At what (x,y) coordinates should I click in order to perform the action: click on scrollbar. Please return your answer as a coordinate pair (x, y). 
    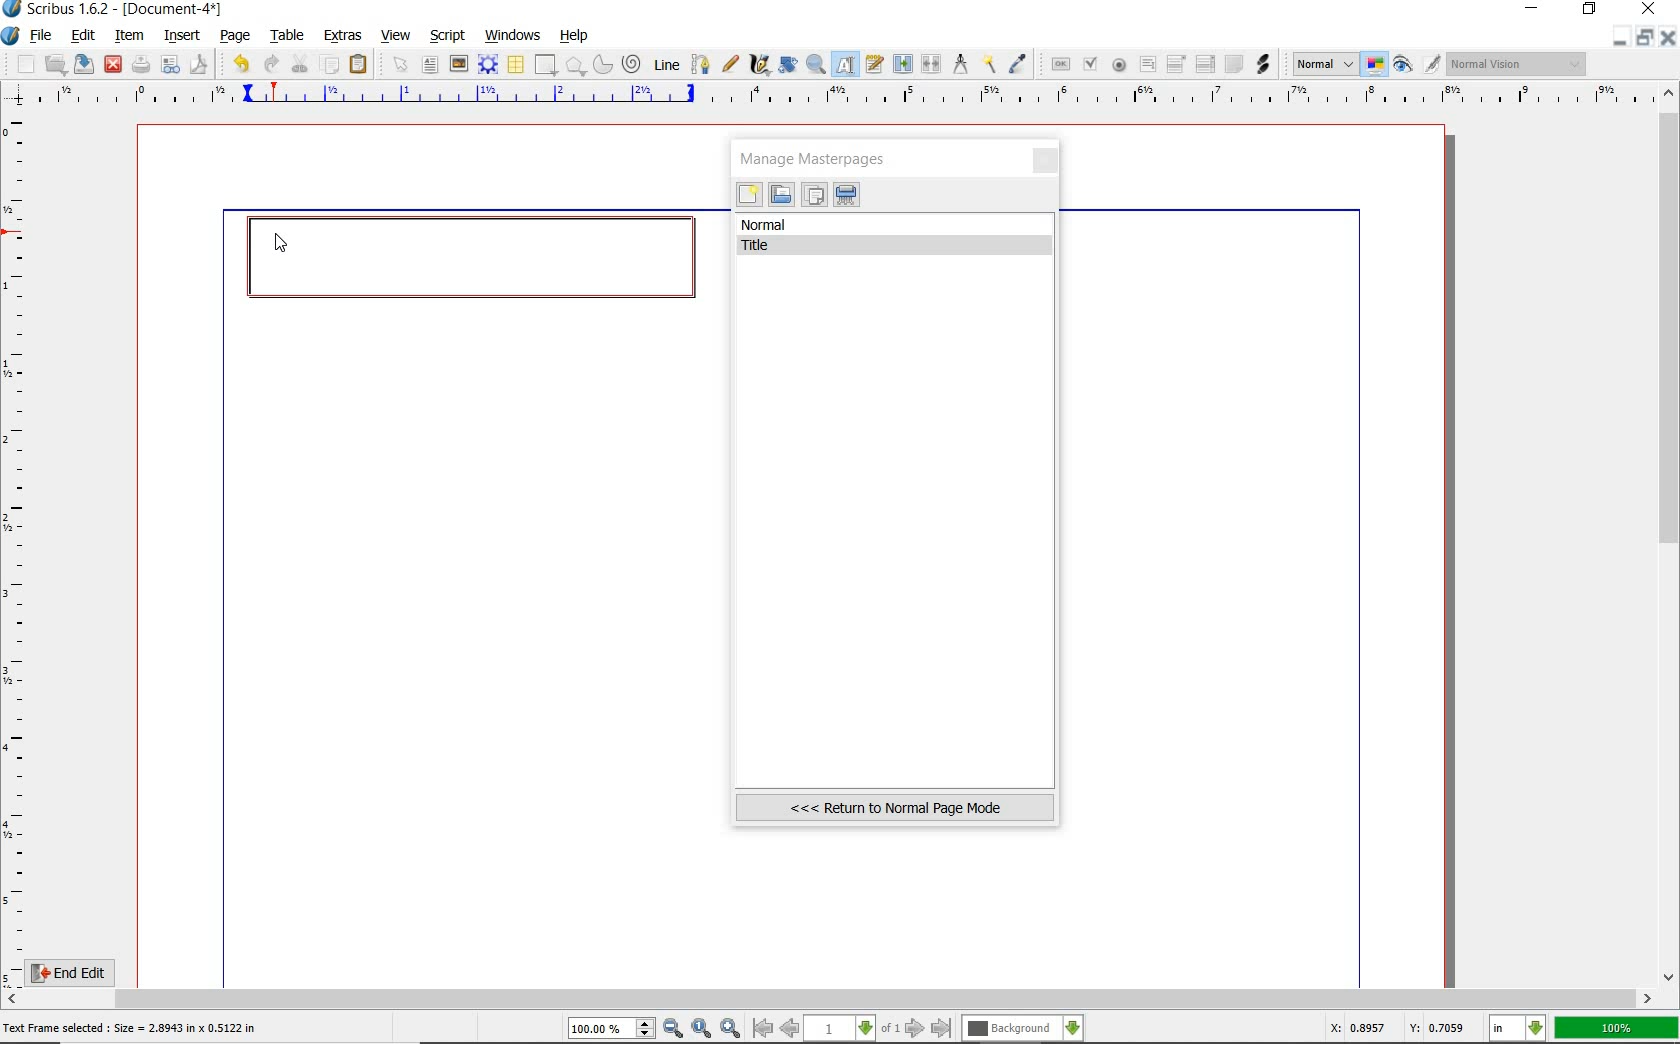
    Looking at the image, I should click on (1670, 533).